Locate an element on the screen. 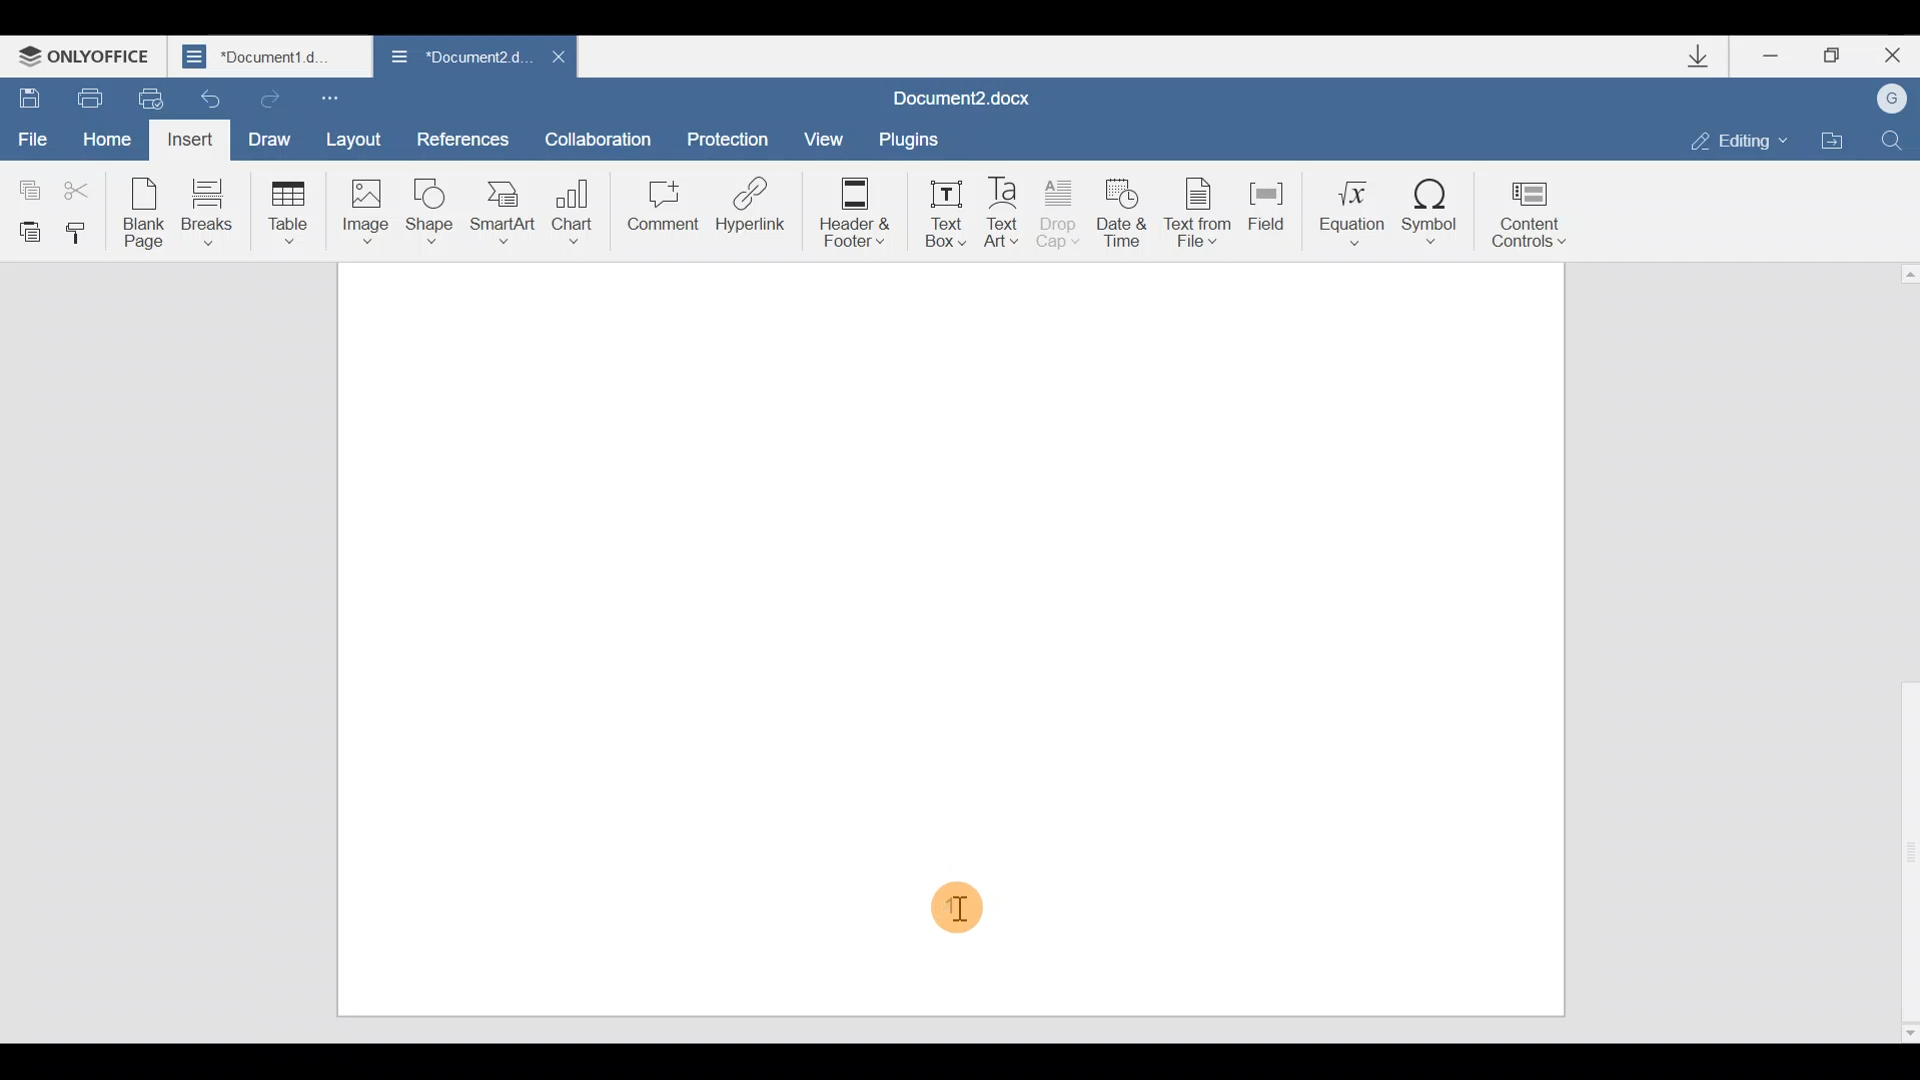 The image size is (1920, 1080). Comment is located at coordinates (659, 210).